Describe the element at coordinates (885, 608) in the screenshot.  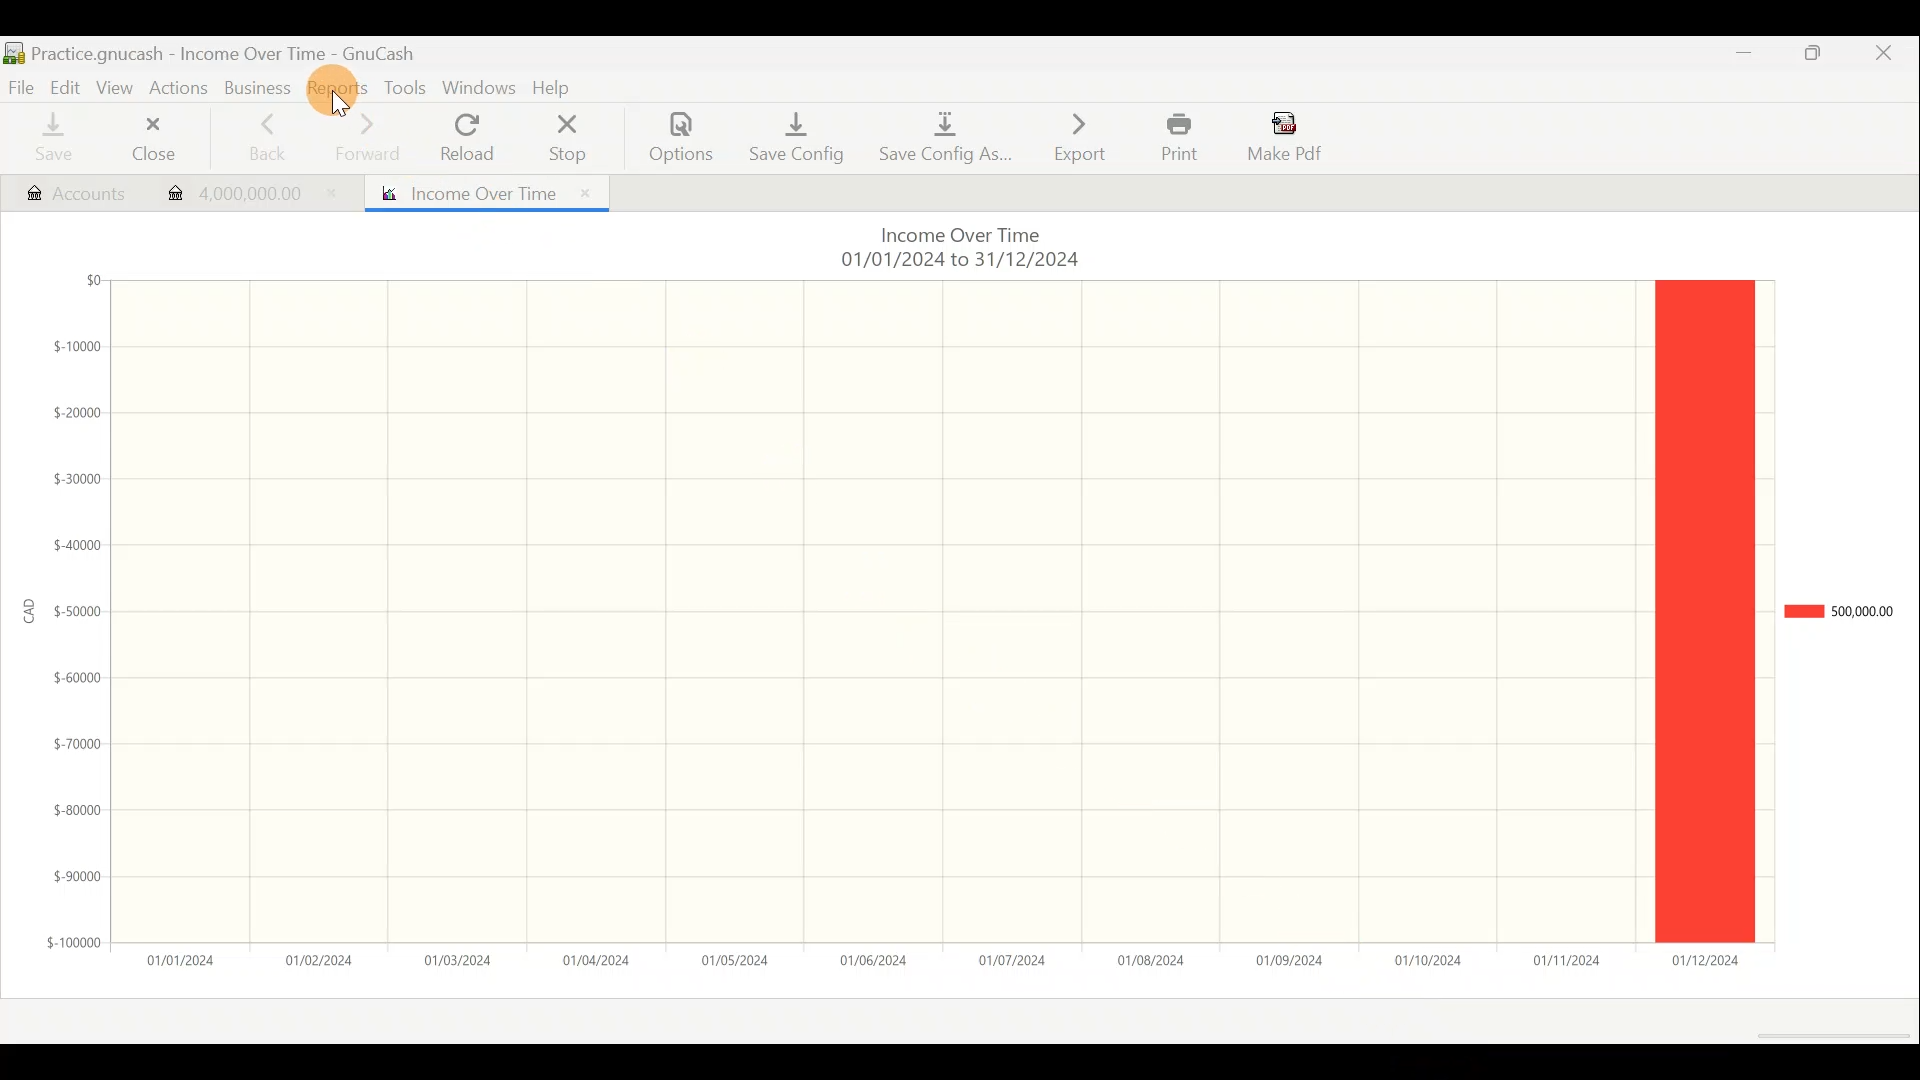
I see `Grid lines` at that location.